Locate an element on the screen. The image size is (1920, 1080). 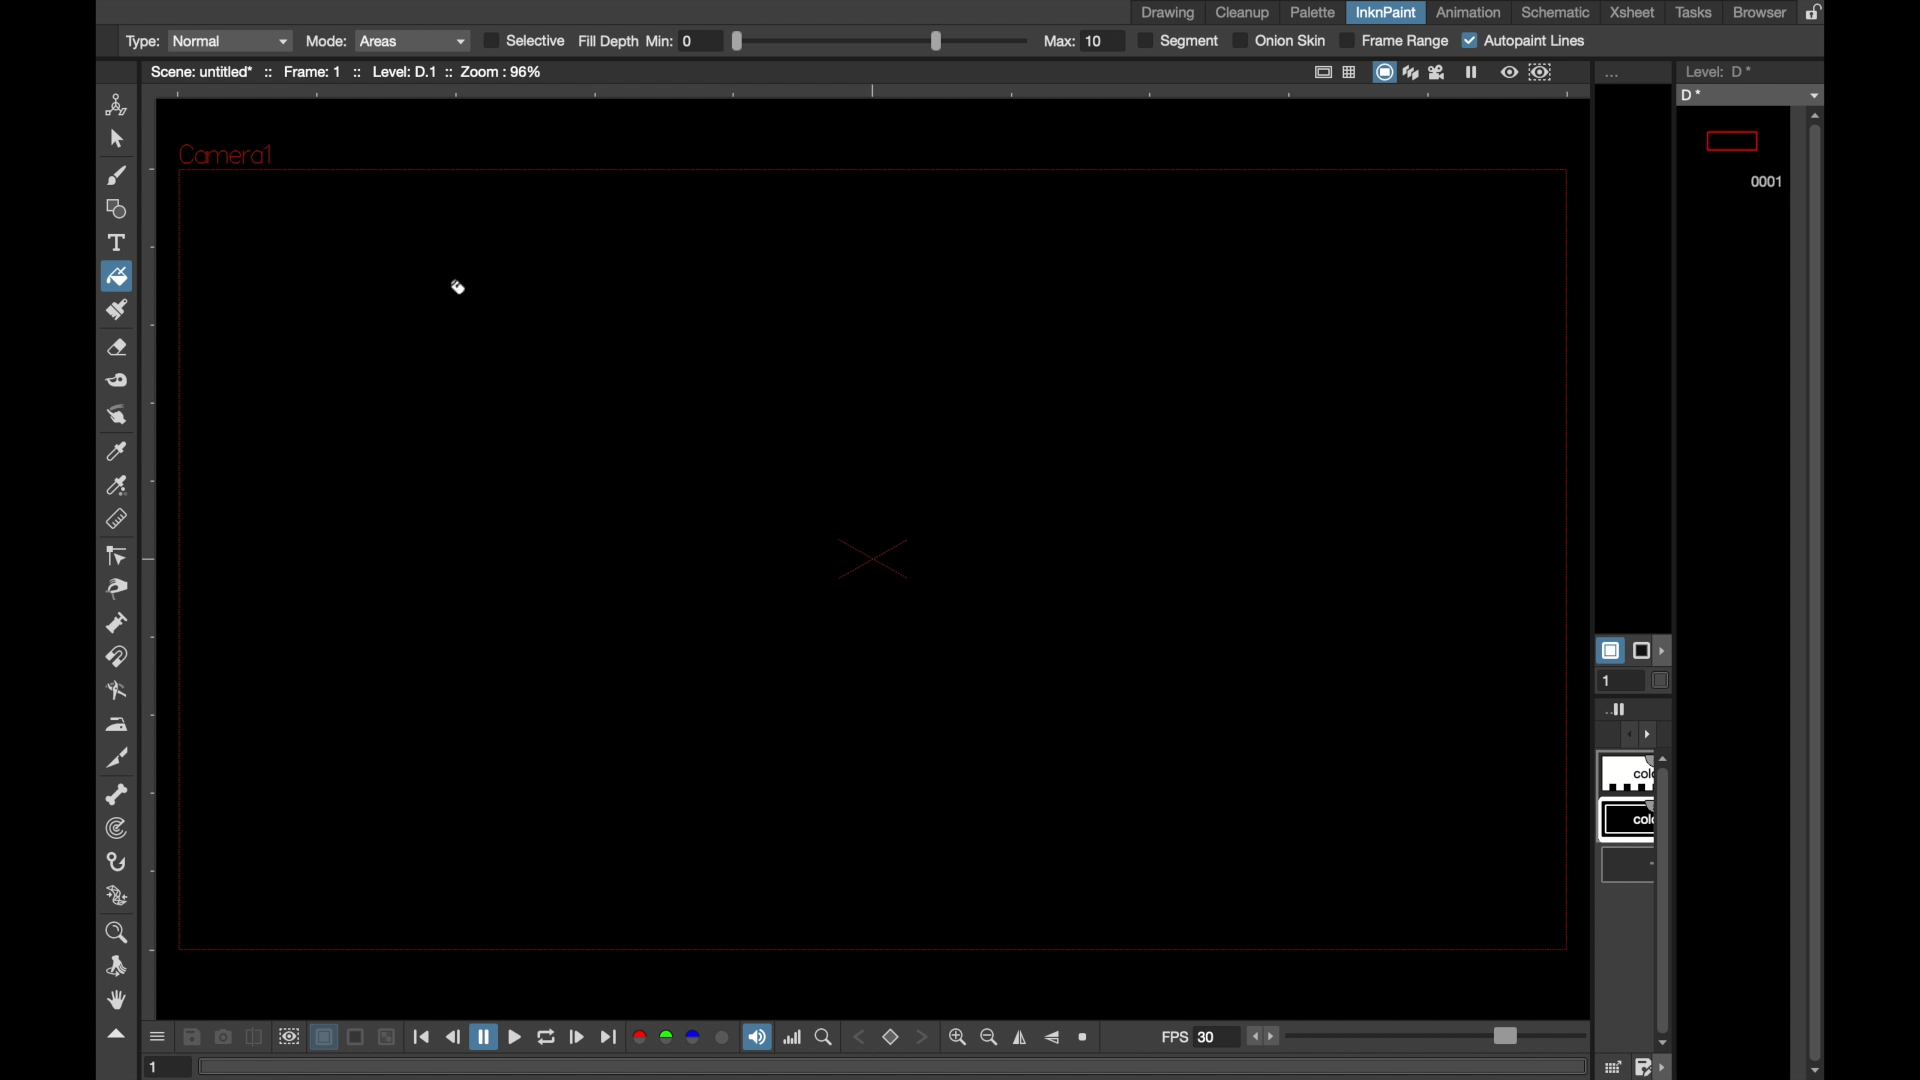
tasks is located at coordinates (1692, 13).